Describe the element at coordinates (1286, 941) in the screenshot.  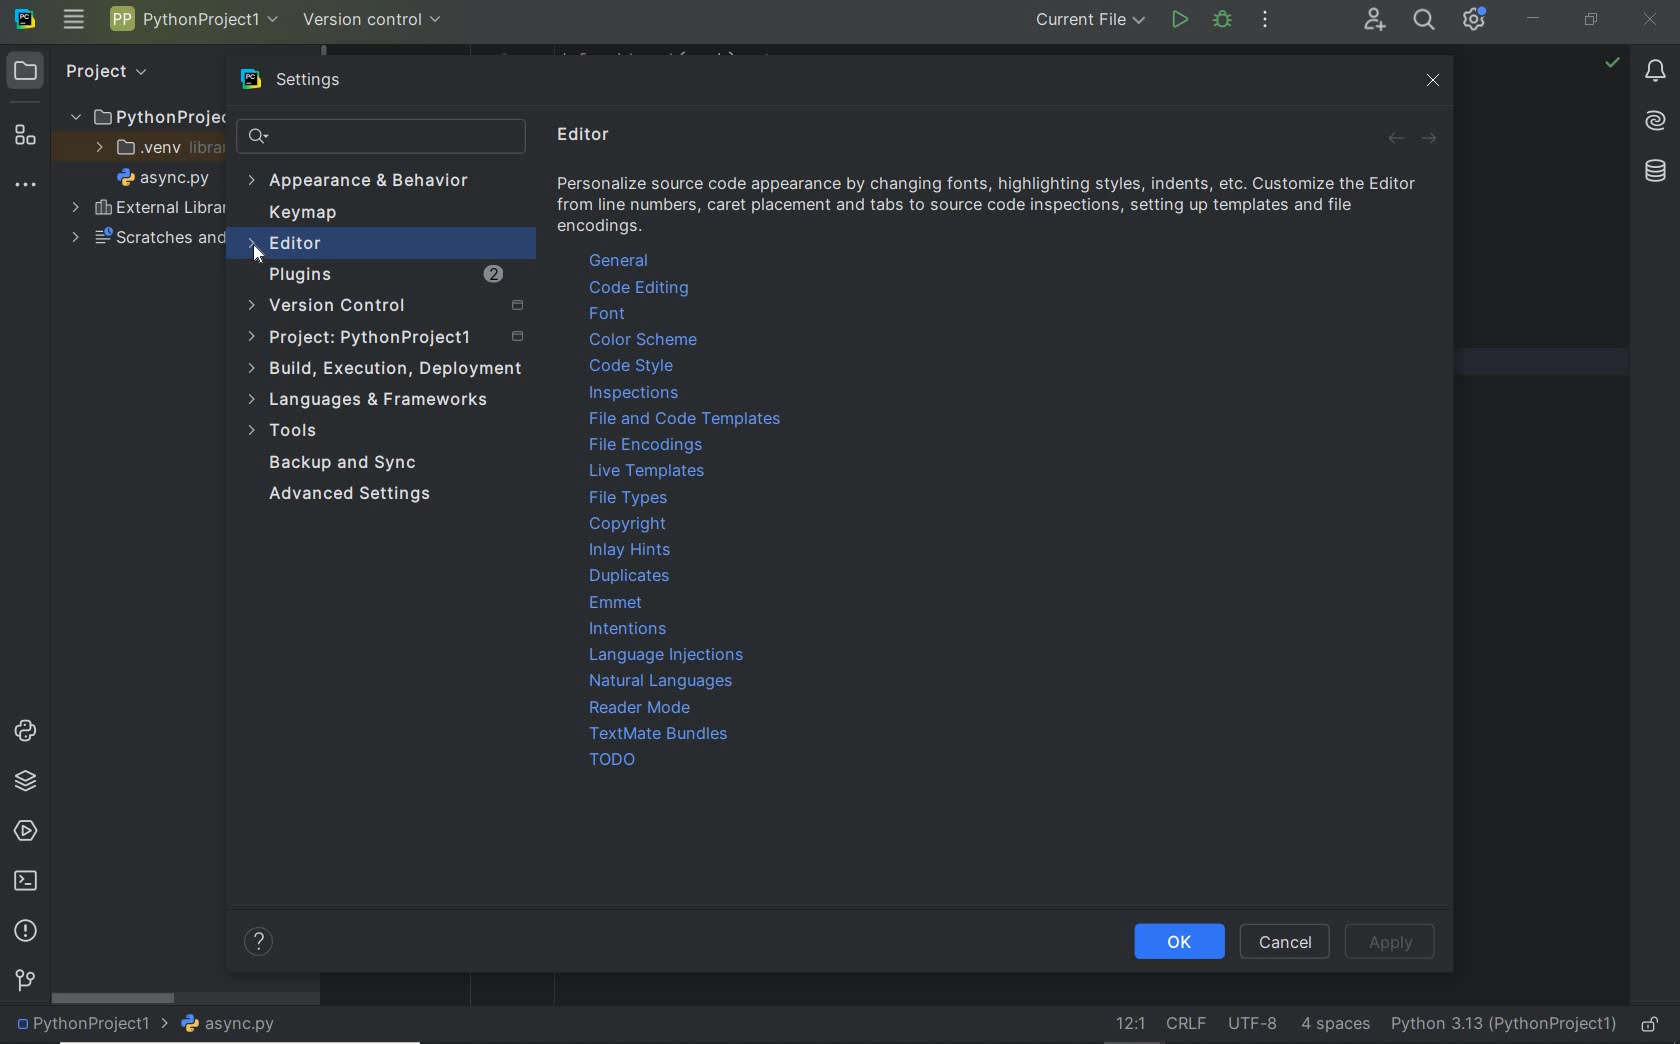
I see `CANCEL` at that location.